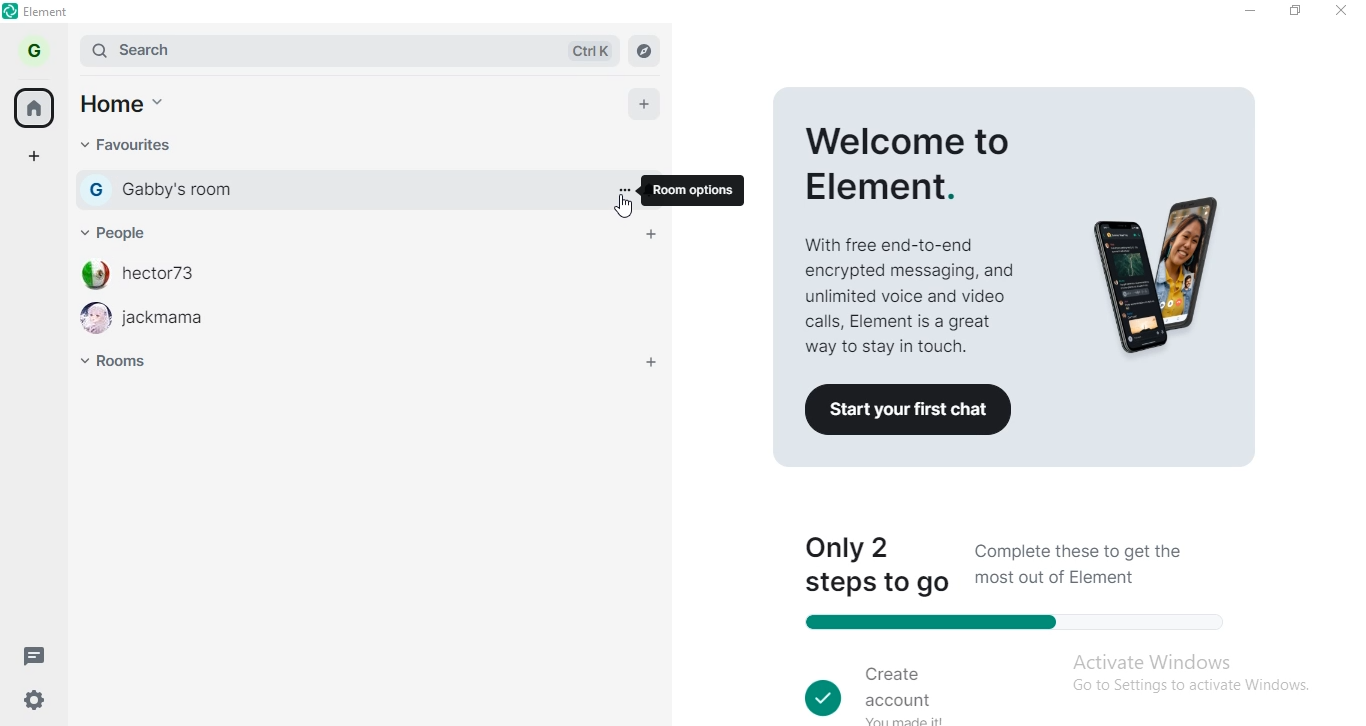 The height and width of the screenshot is (726, 1366). Describe the element at coordinates (94, 275) in the screenshot. I see `profile image` at that location.